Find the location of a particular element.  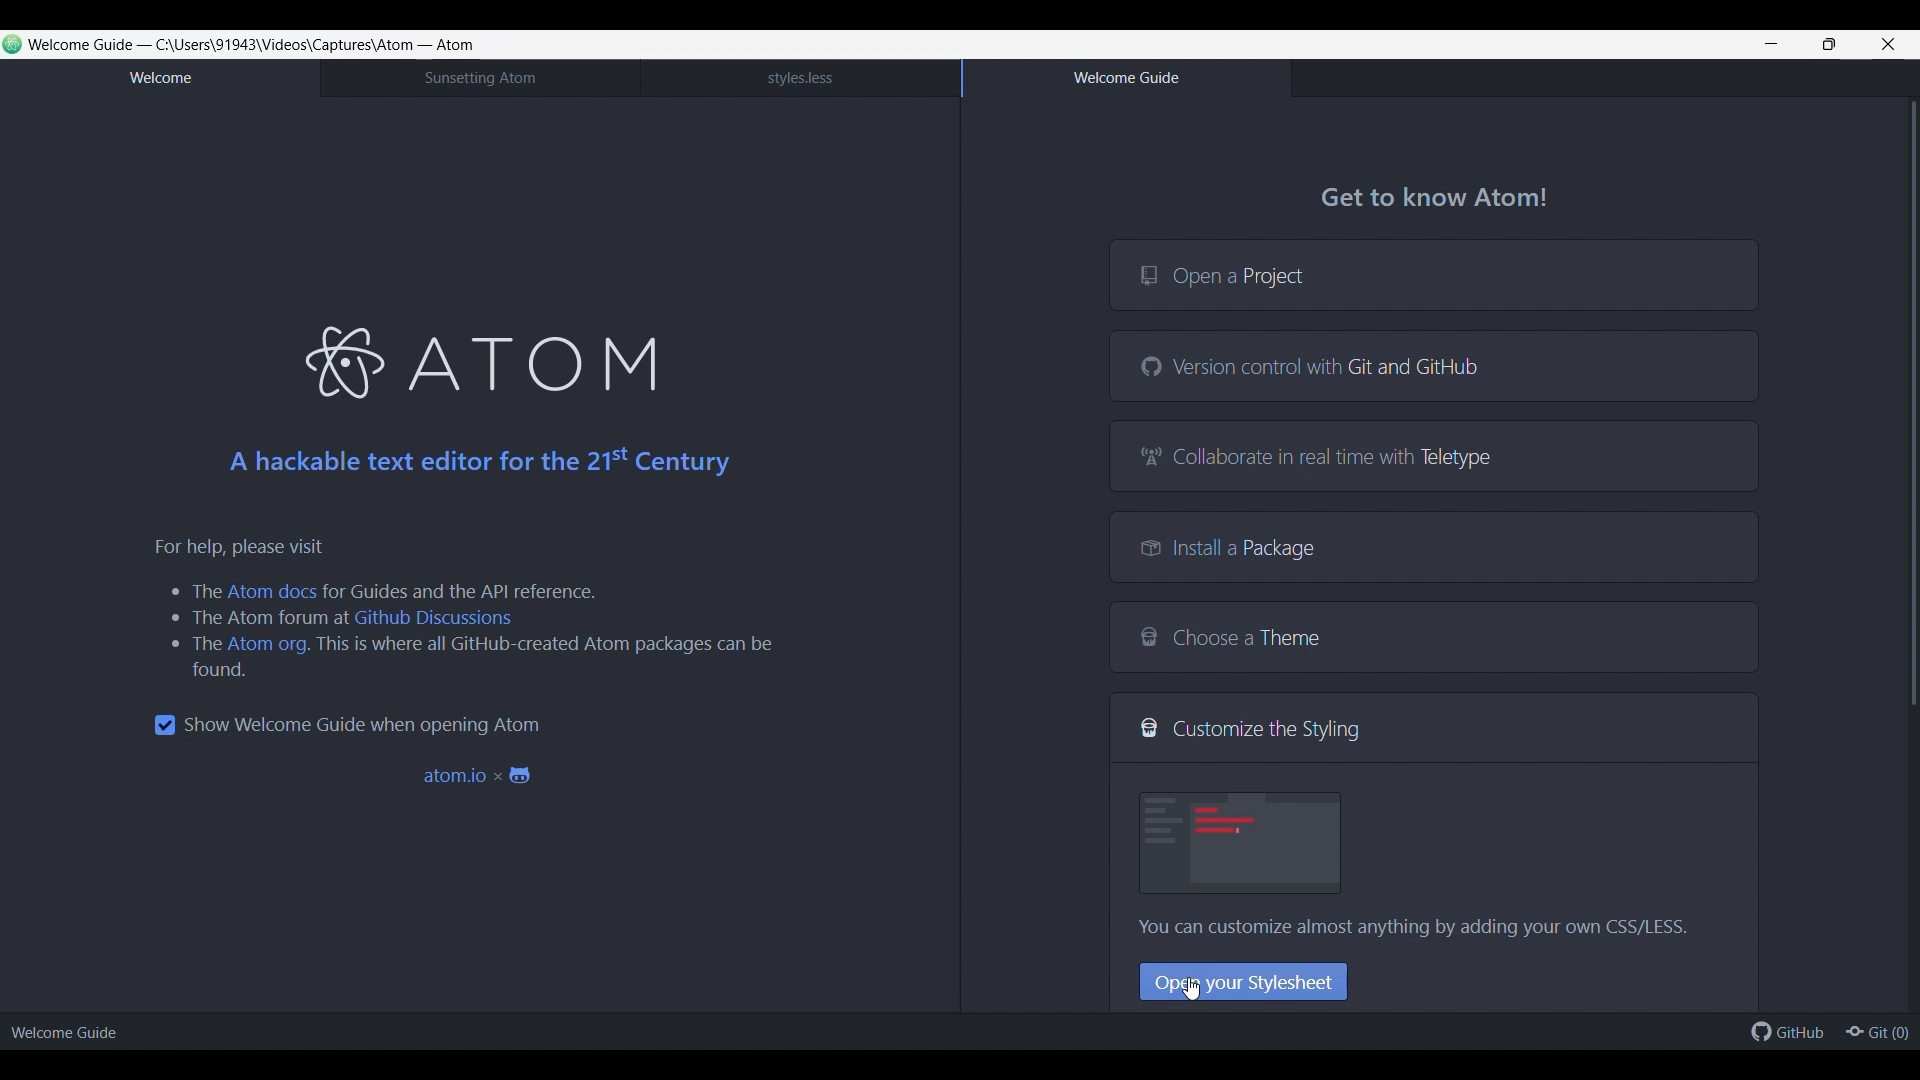

Show interface in smaller tab is located at coordinates (1829, 44).